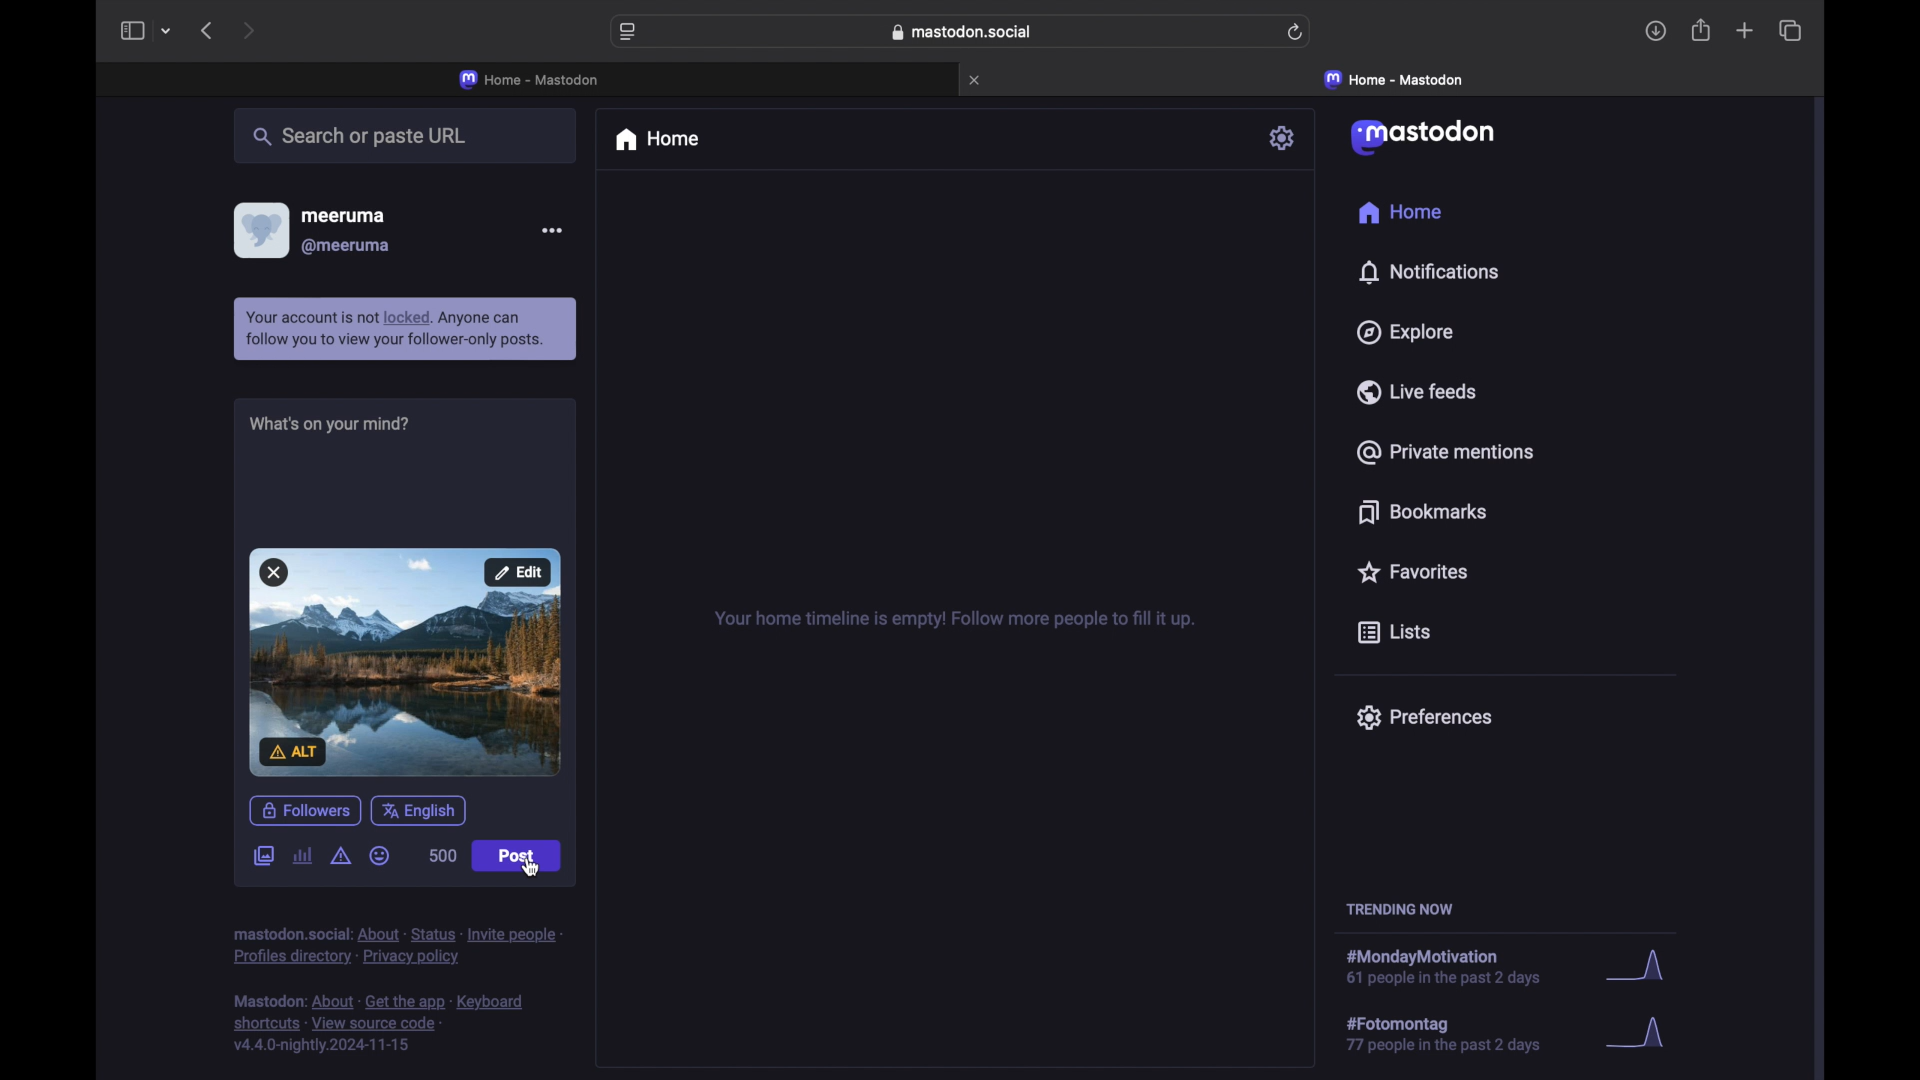  I want to click on @meeruma, so click(348, 246).